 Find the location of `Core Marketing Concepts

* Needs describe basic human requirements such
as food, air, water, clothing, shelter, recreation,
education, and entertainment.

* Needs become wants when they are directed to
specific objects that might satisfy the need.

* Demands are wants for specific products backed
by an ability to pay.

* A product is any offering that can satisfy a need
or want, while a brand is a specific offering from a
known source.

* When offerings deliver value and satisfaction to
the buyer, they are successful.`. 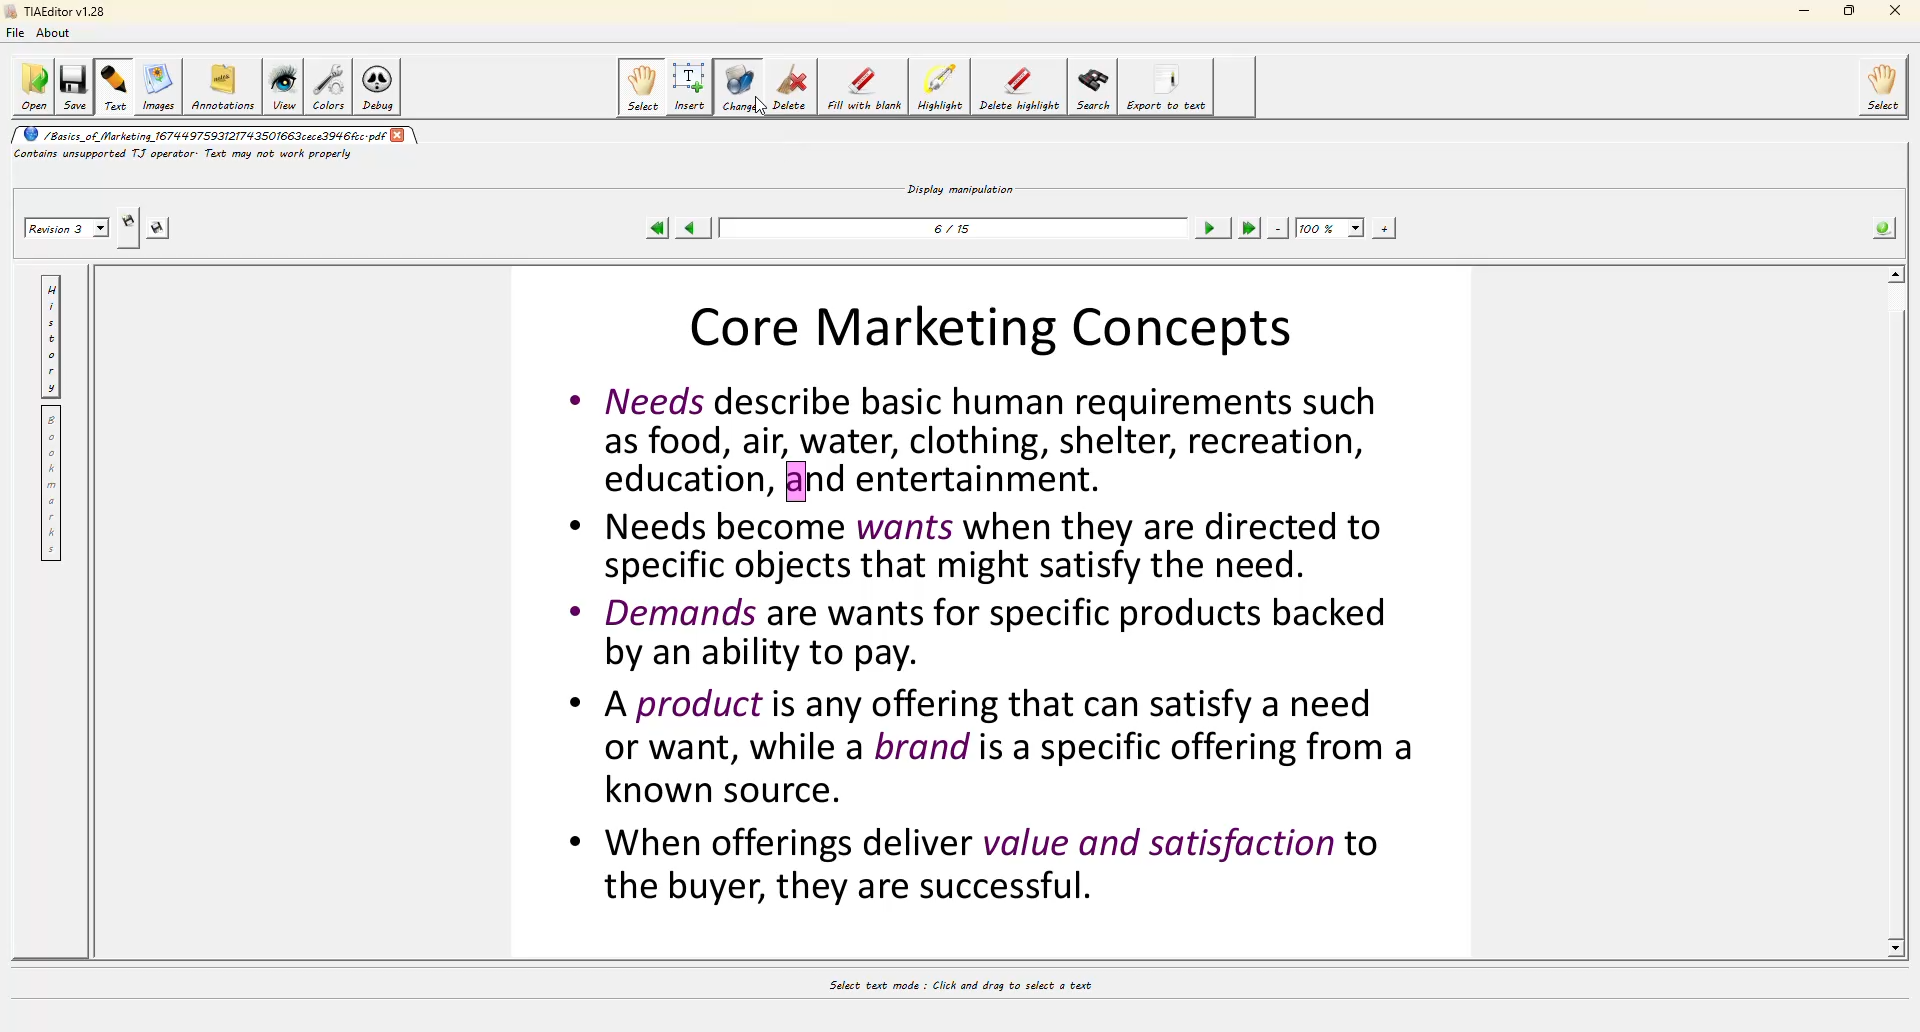

Core Marketing Concepts

* Needs describe basic human requirements such
as food, air, water, clothing, shelter, recreation,
education, and entertainment.

* Needs become wants when they are directed to
specific objects that might satisfy the need.

* Demands are wants for specific products backed
by an ability to pay.

* A product is any offering that can satisfy a need
or want, while a brand is a specific offering from a
known source.

* When offerings deliver value and satisfaction to
the buyer, they are successful. is located at coordinates (988, 613).